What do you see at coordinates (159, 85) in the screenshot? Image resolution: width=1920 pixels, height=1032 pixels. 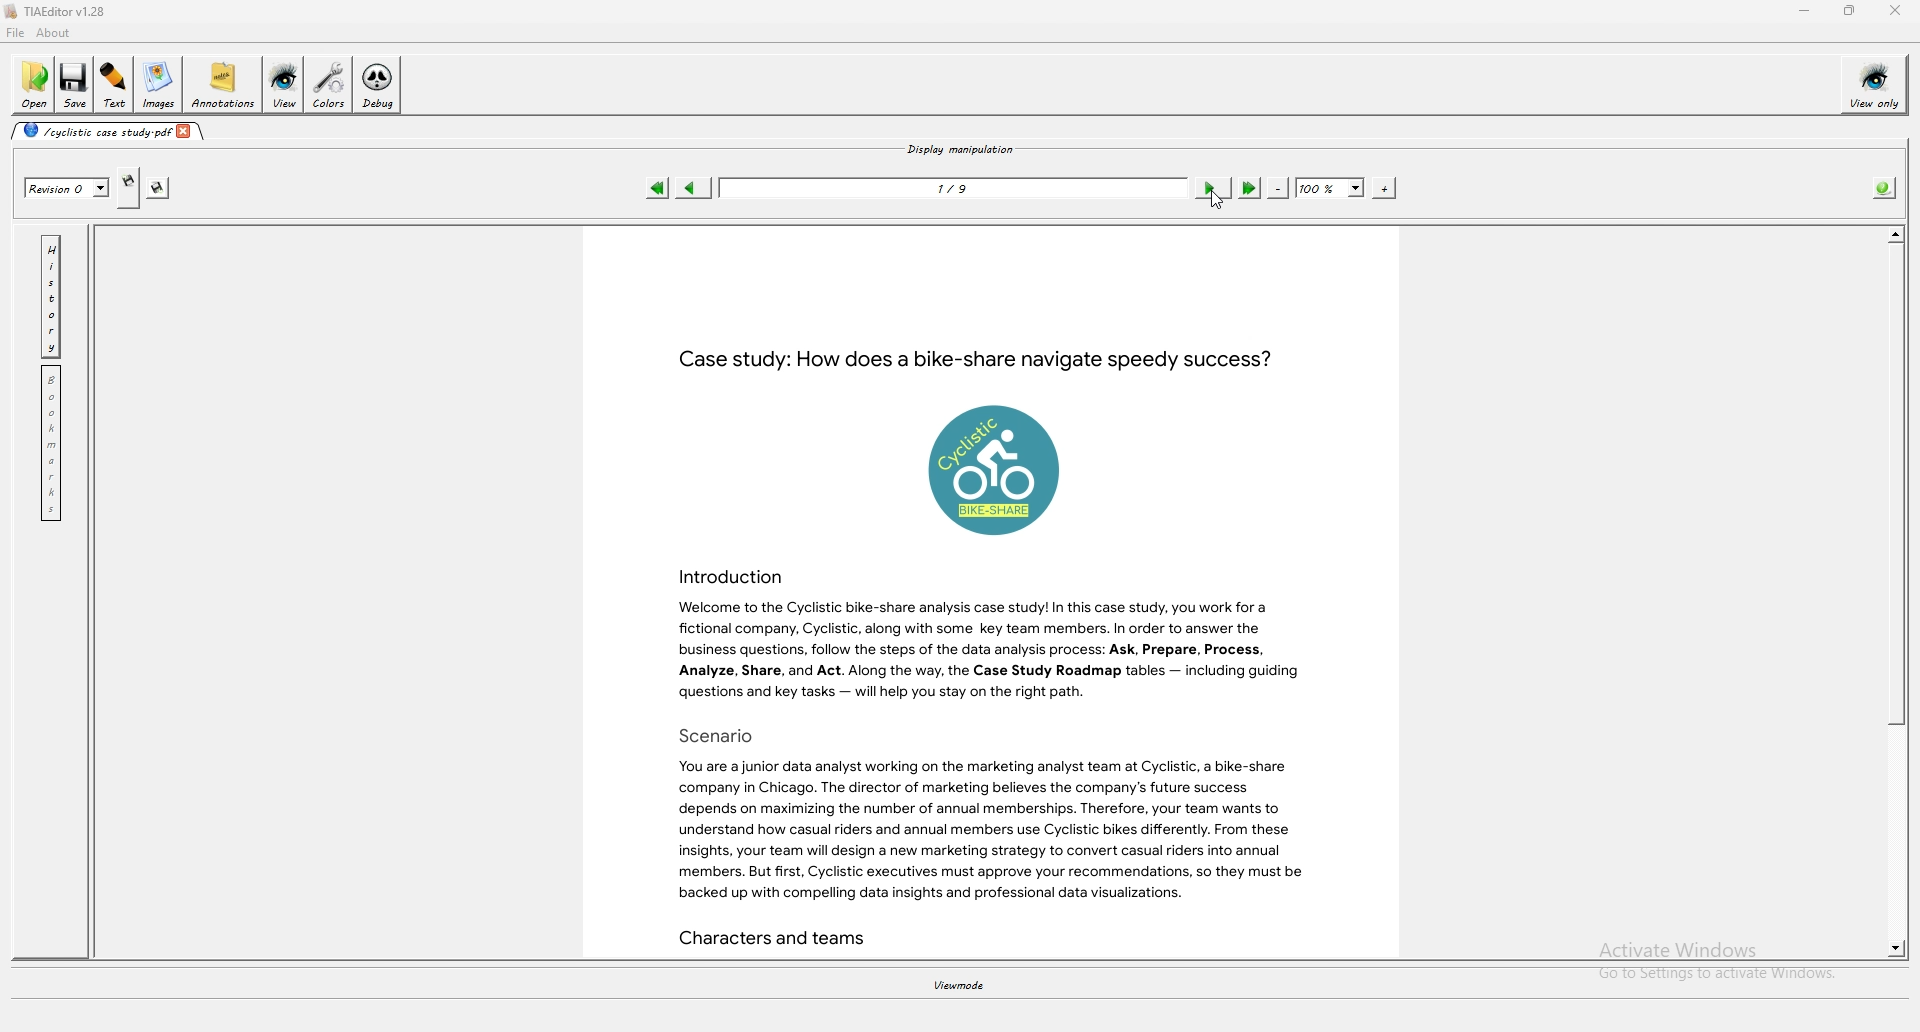 I see `images` at bounding box center [159, 85].